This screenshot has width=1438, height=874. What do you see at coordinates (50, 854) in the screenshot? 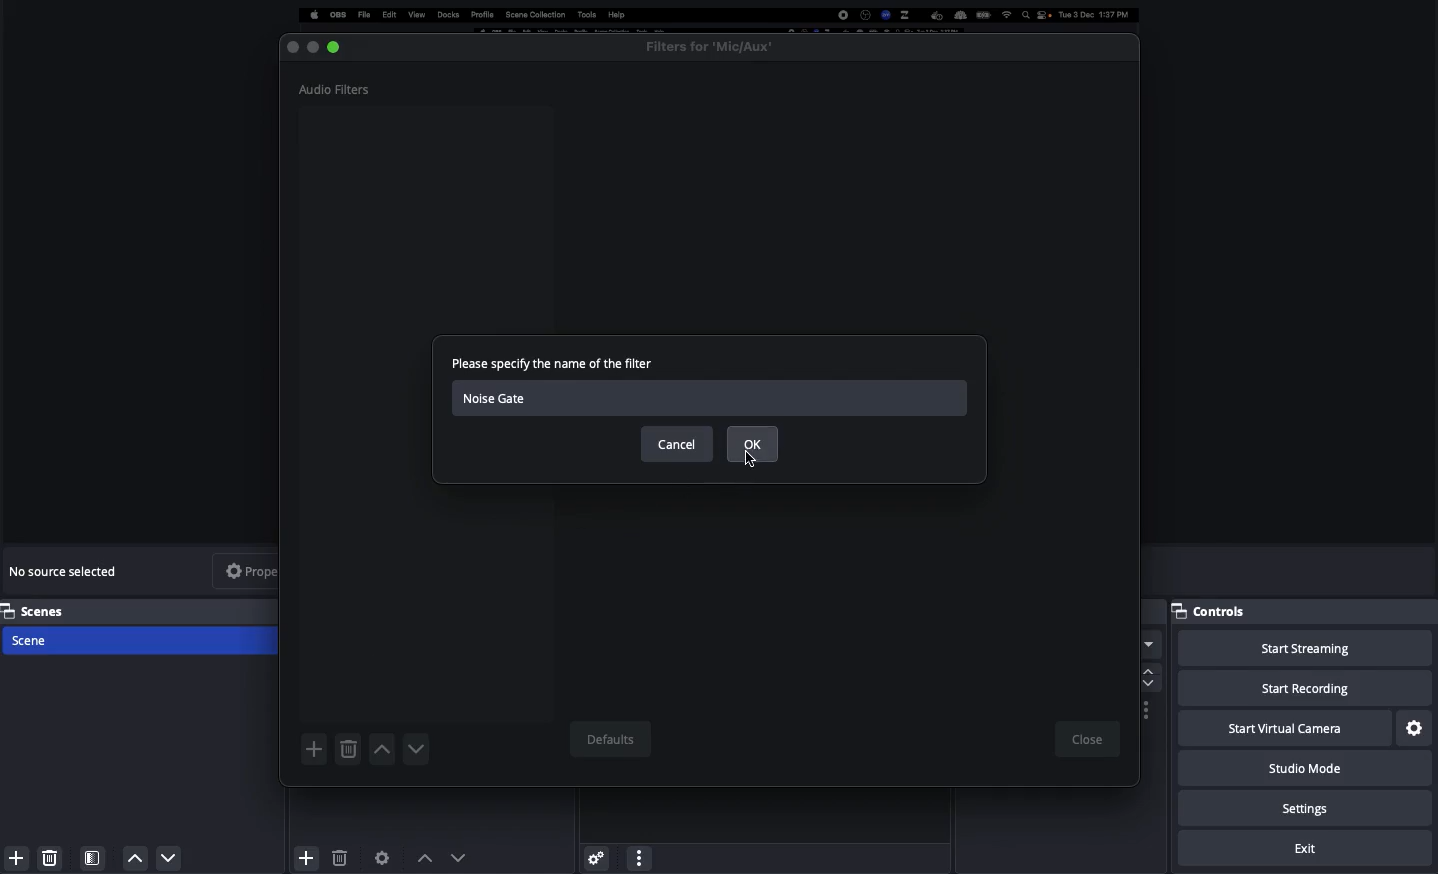
I see `Delete` at bounding box center [50, 854].